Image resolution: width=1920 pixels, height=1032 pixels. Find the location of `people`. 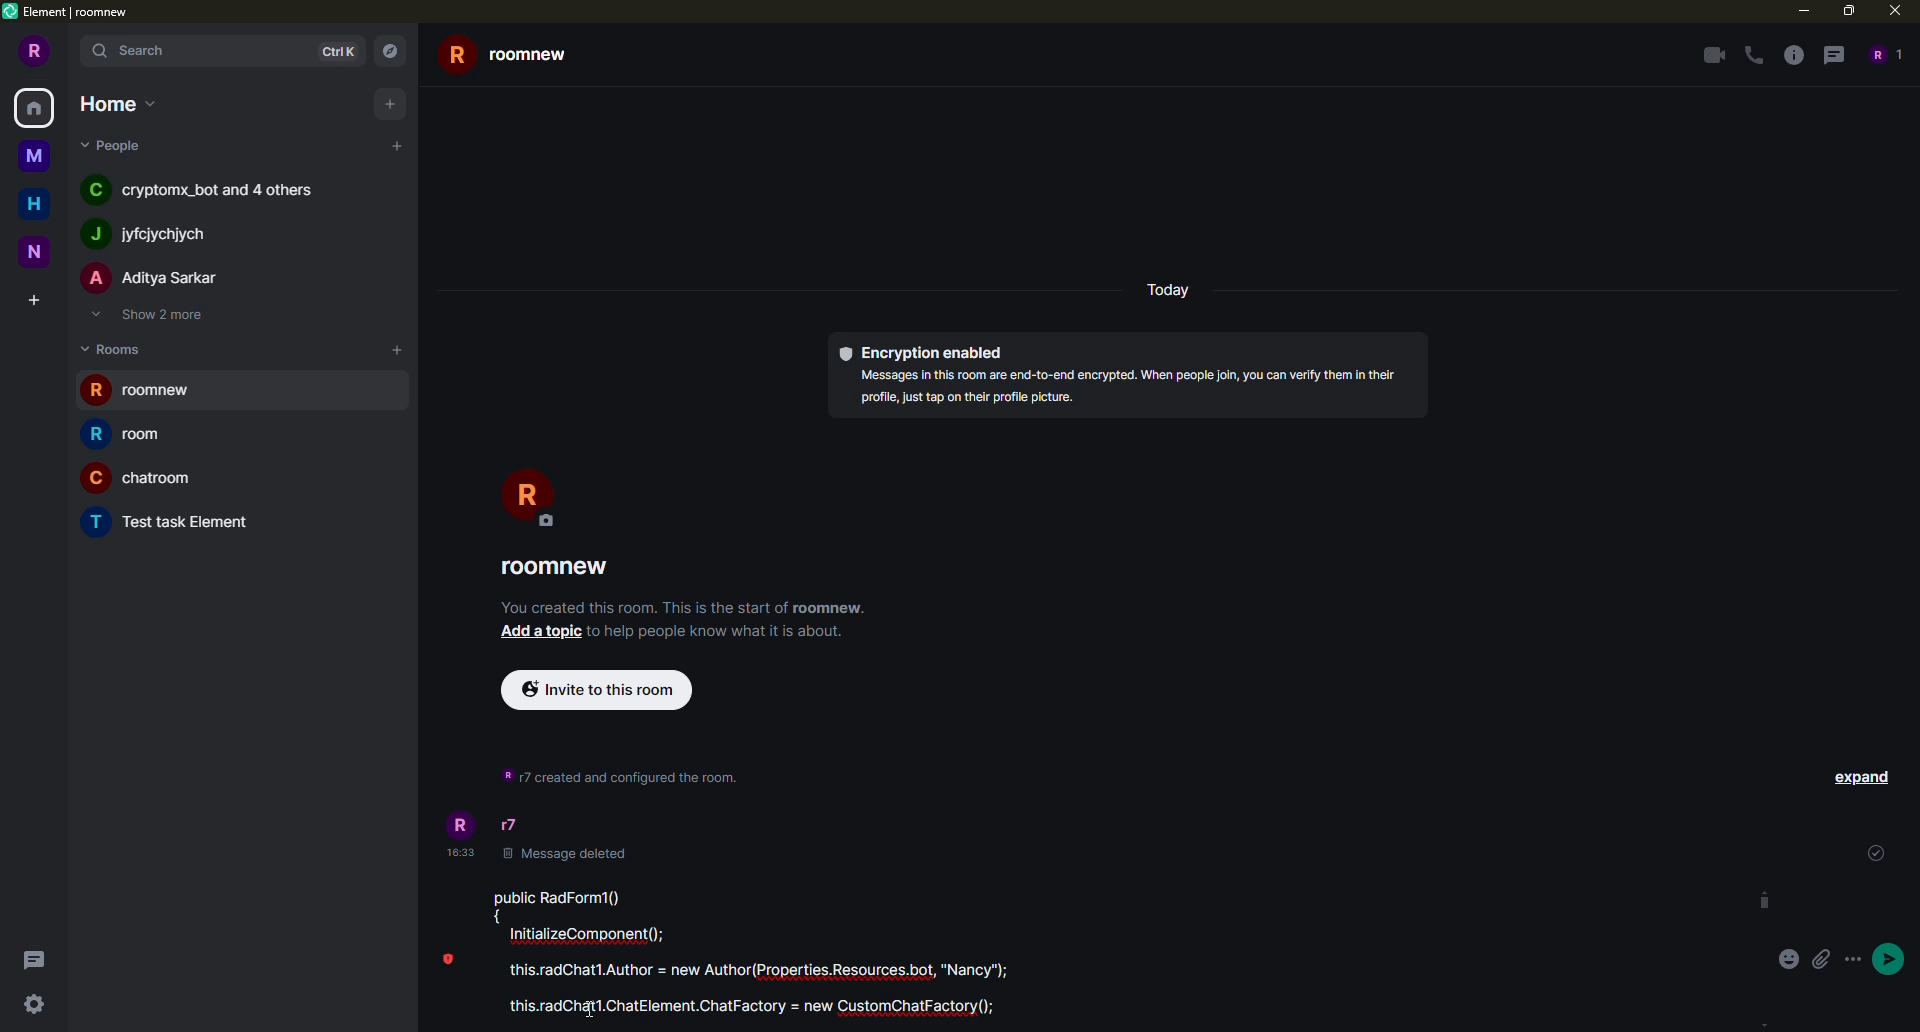

people is located at coordinates (1884, 53).